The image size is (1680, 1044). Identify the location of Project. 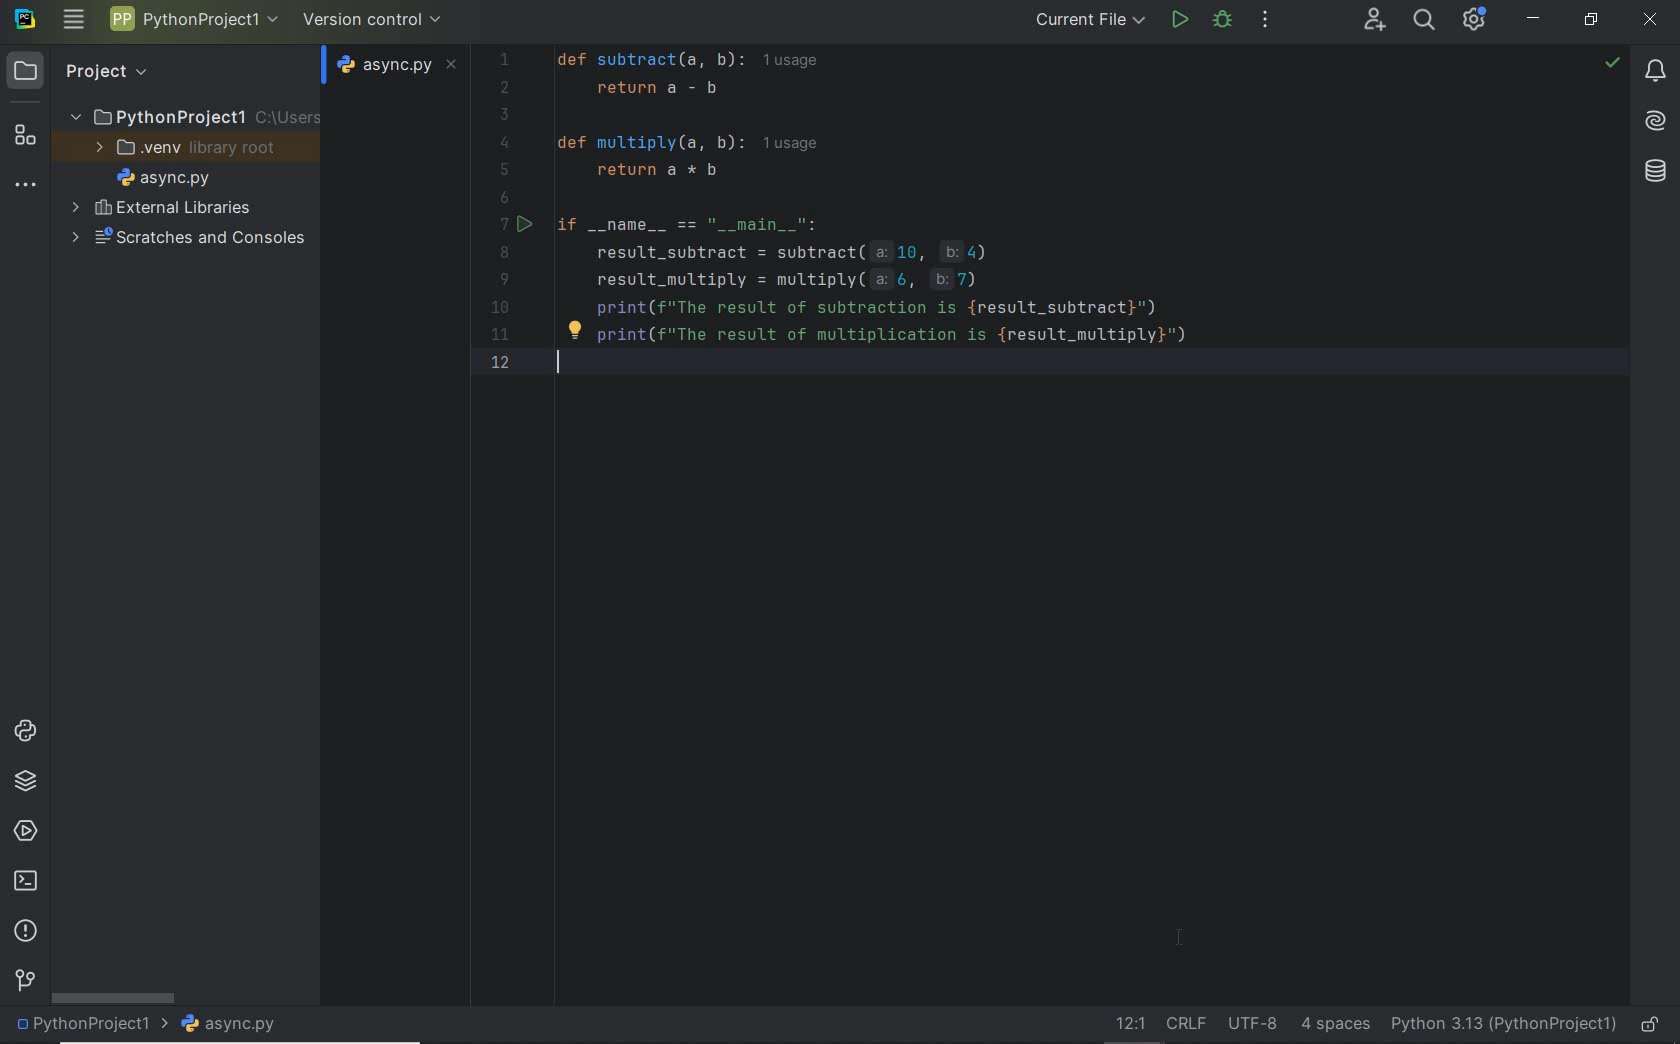
(89, 72).